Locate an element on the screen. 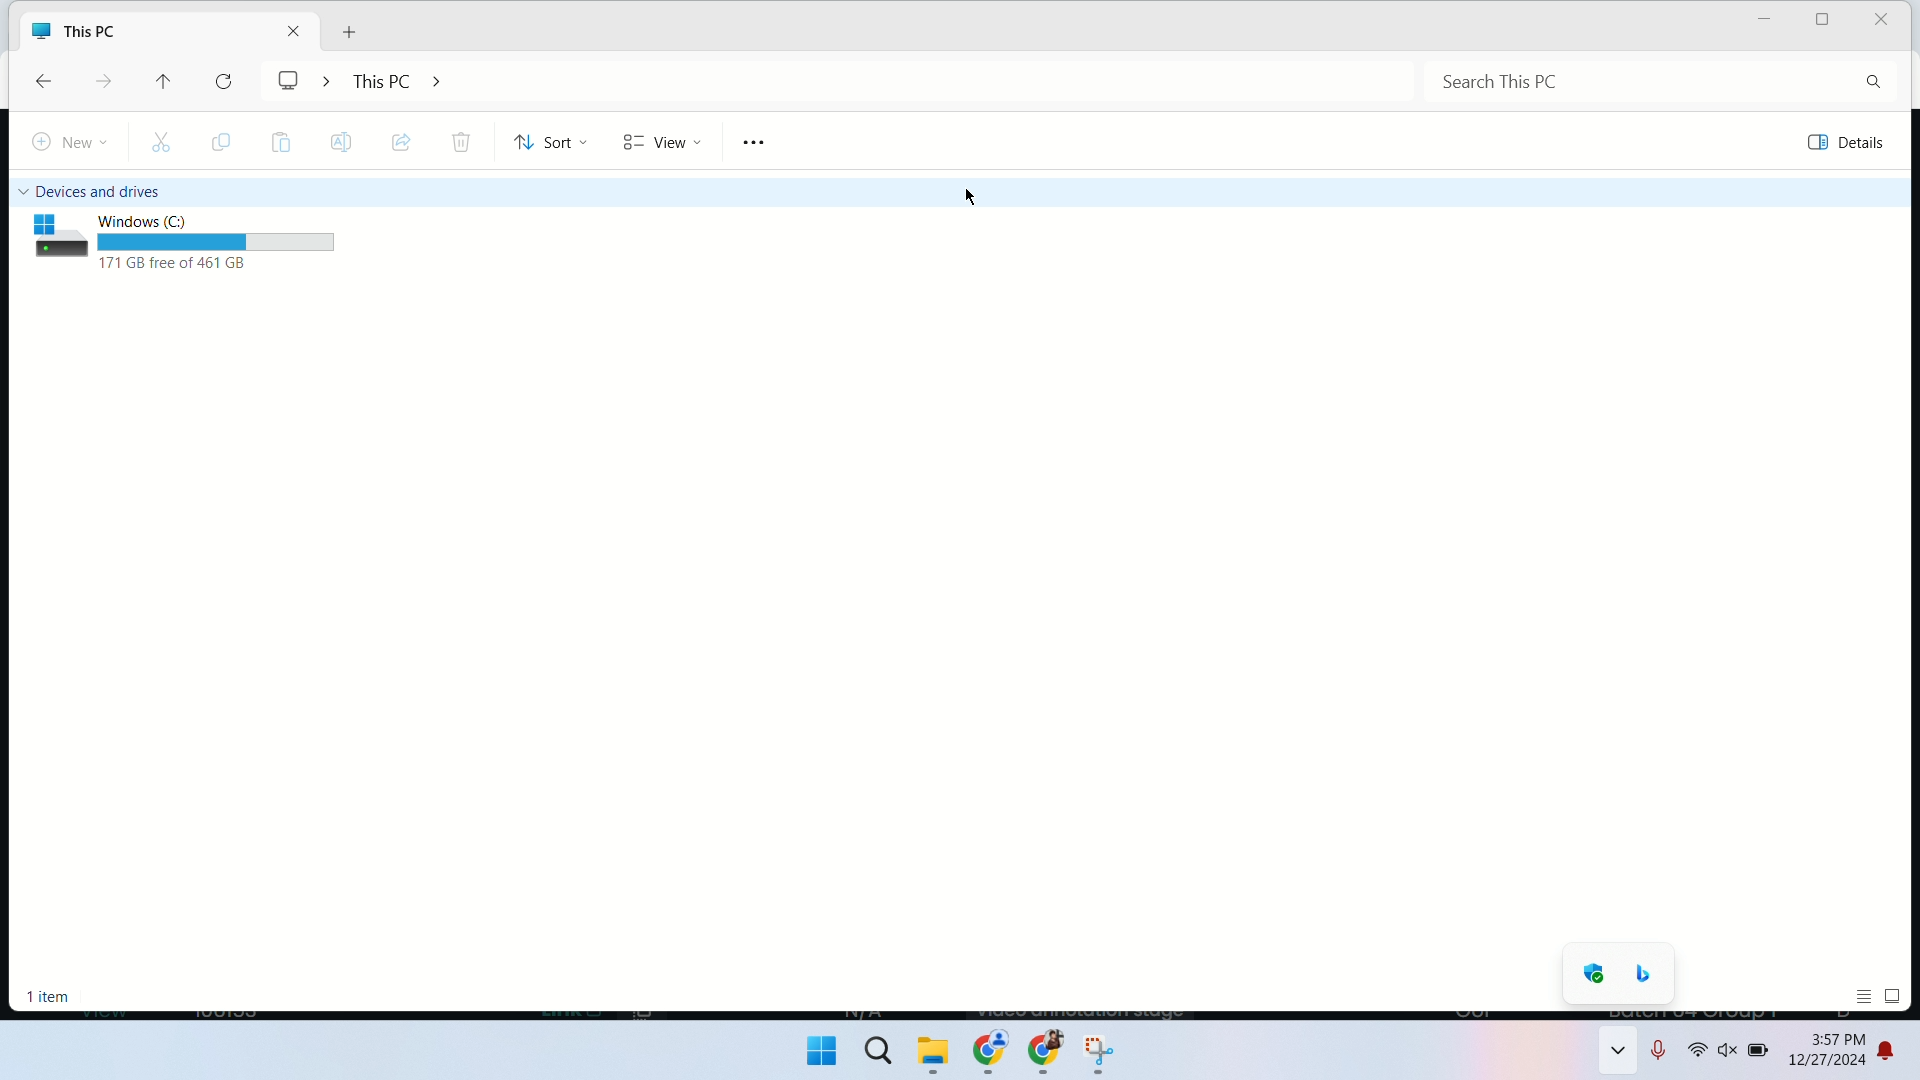 This screenshot has width=1920, height=1080. devices and drives is located at coordinates (144, 192).